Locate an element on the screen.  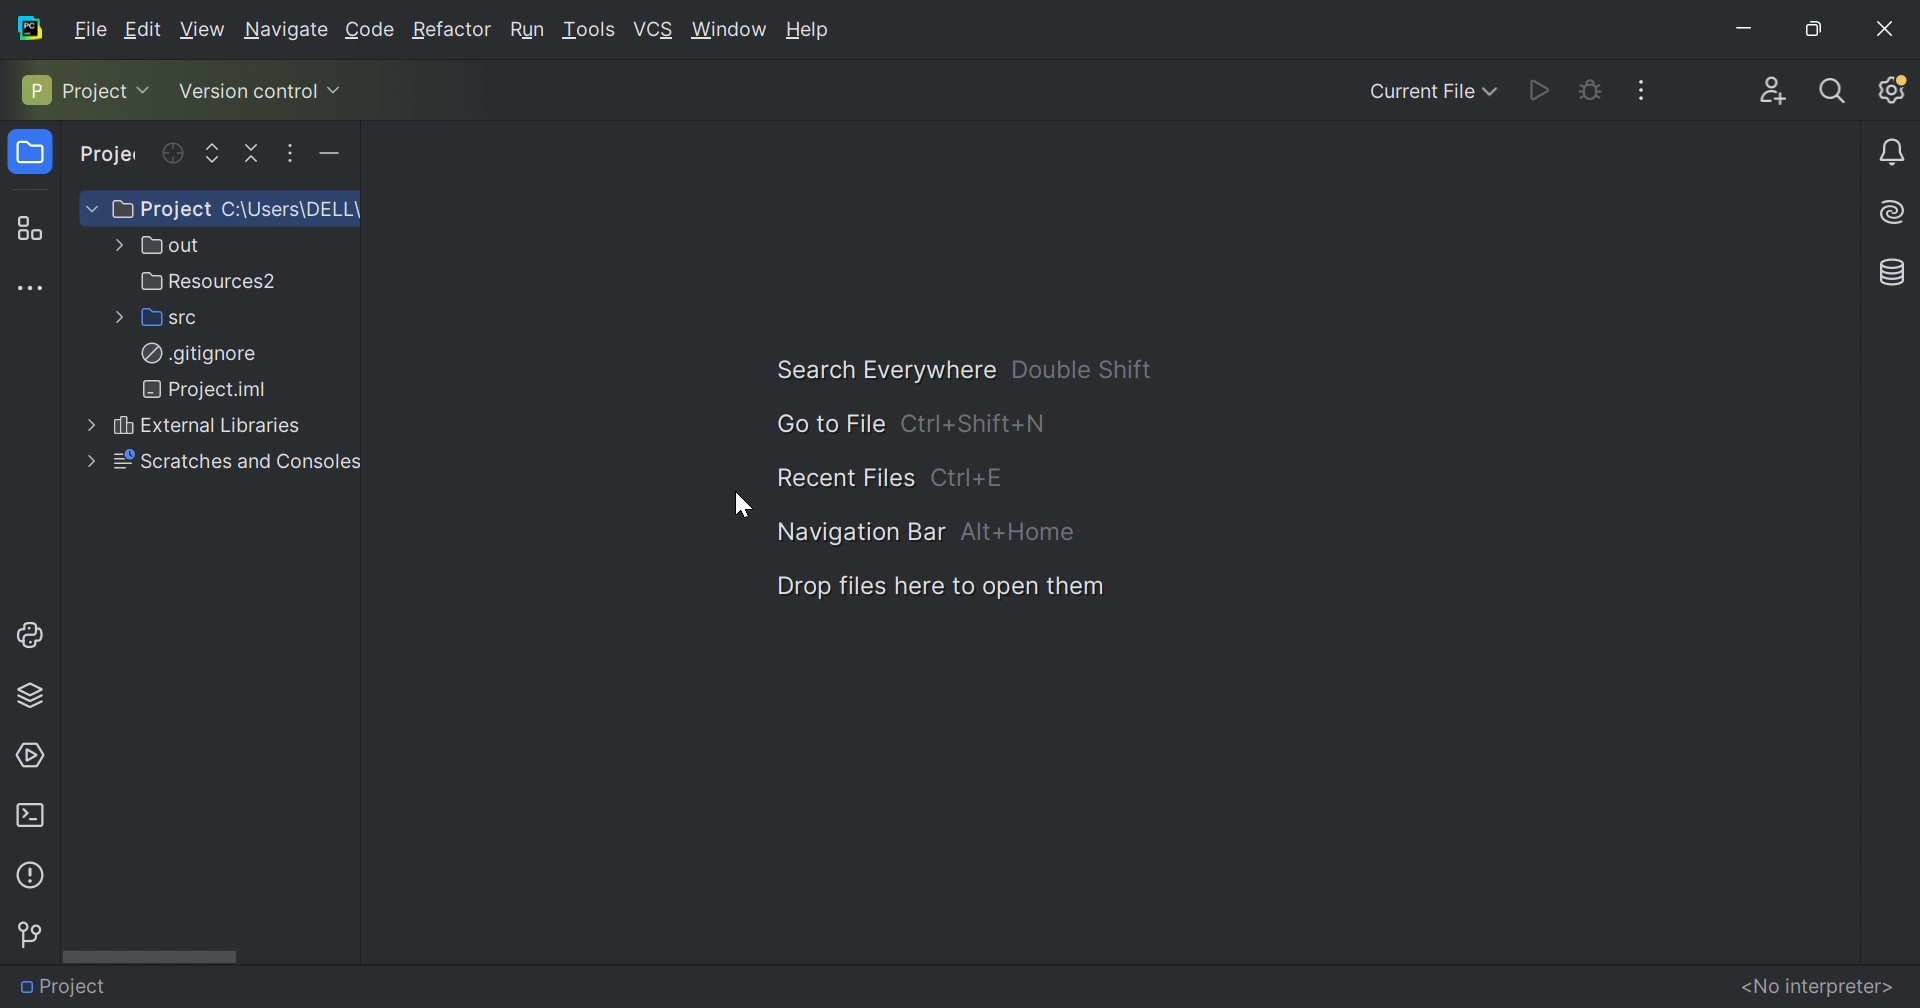
More is located at coordinates (114, 247).